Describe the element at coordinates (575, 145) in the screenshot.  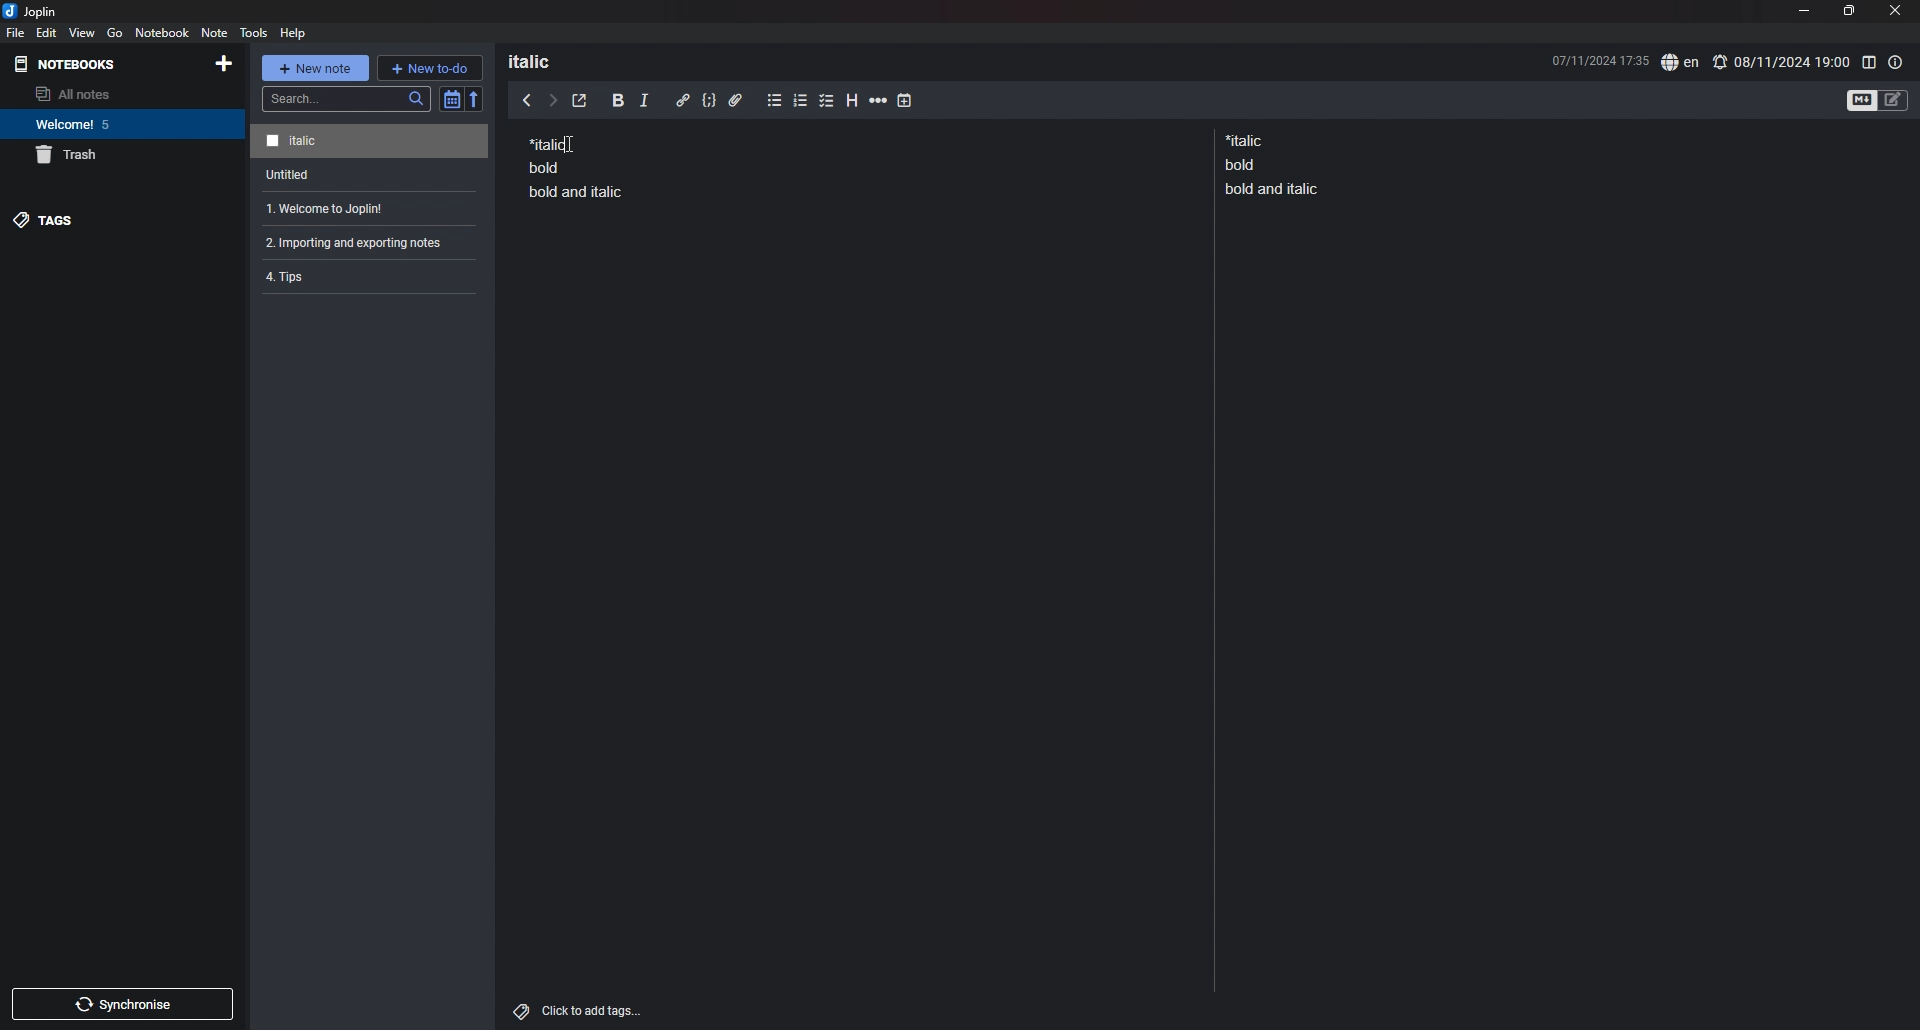
I see `Cursor` at that location.